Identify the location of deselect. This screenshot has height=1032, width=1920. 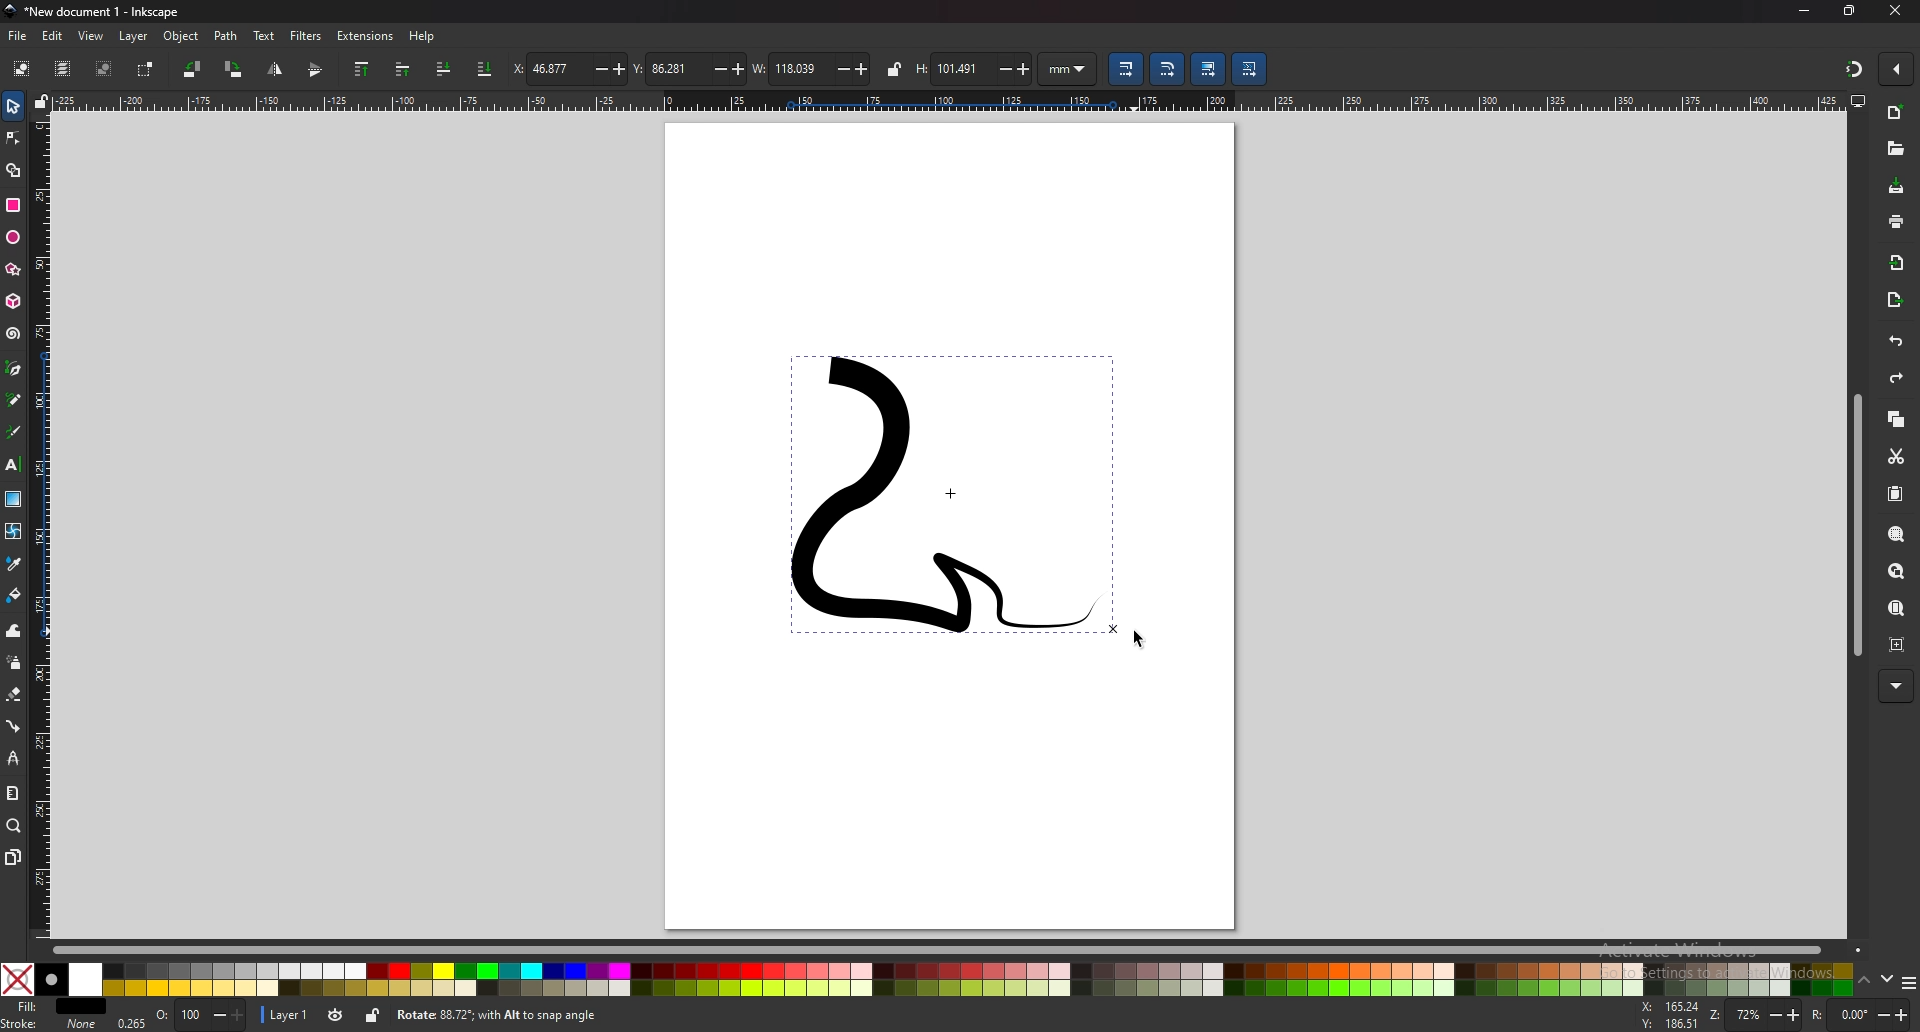
(105, 68).